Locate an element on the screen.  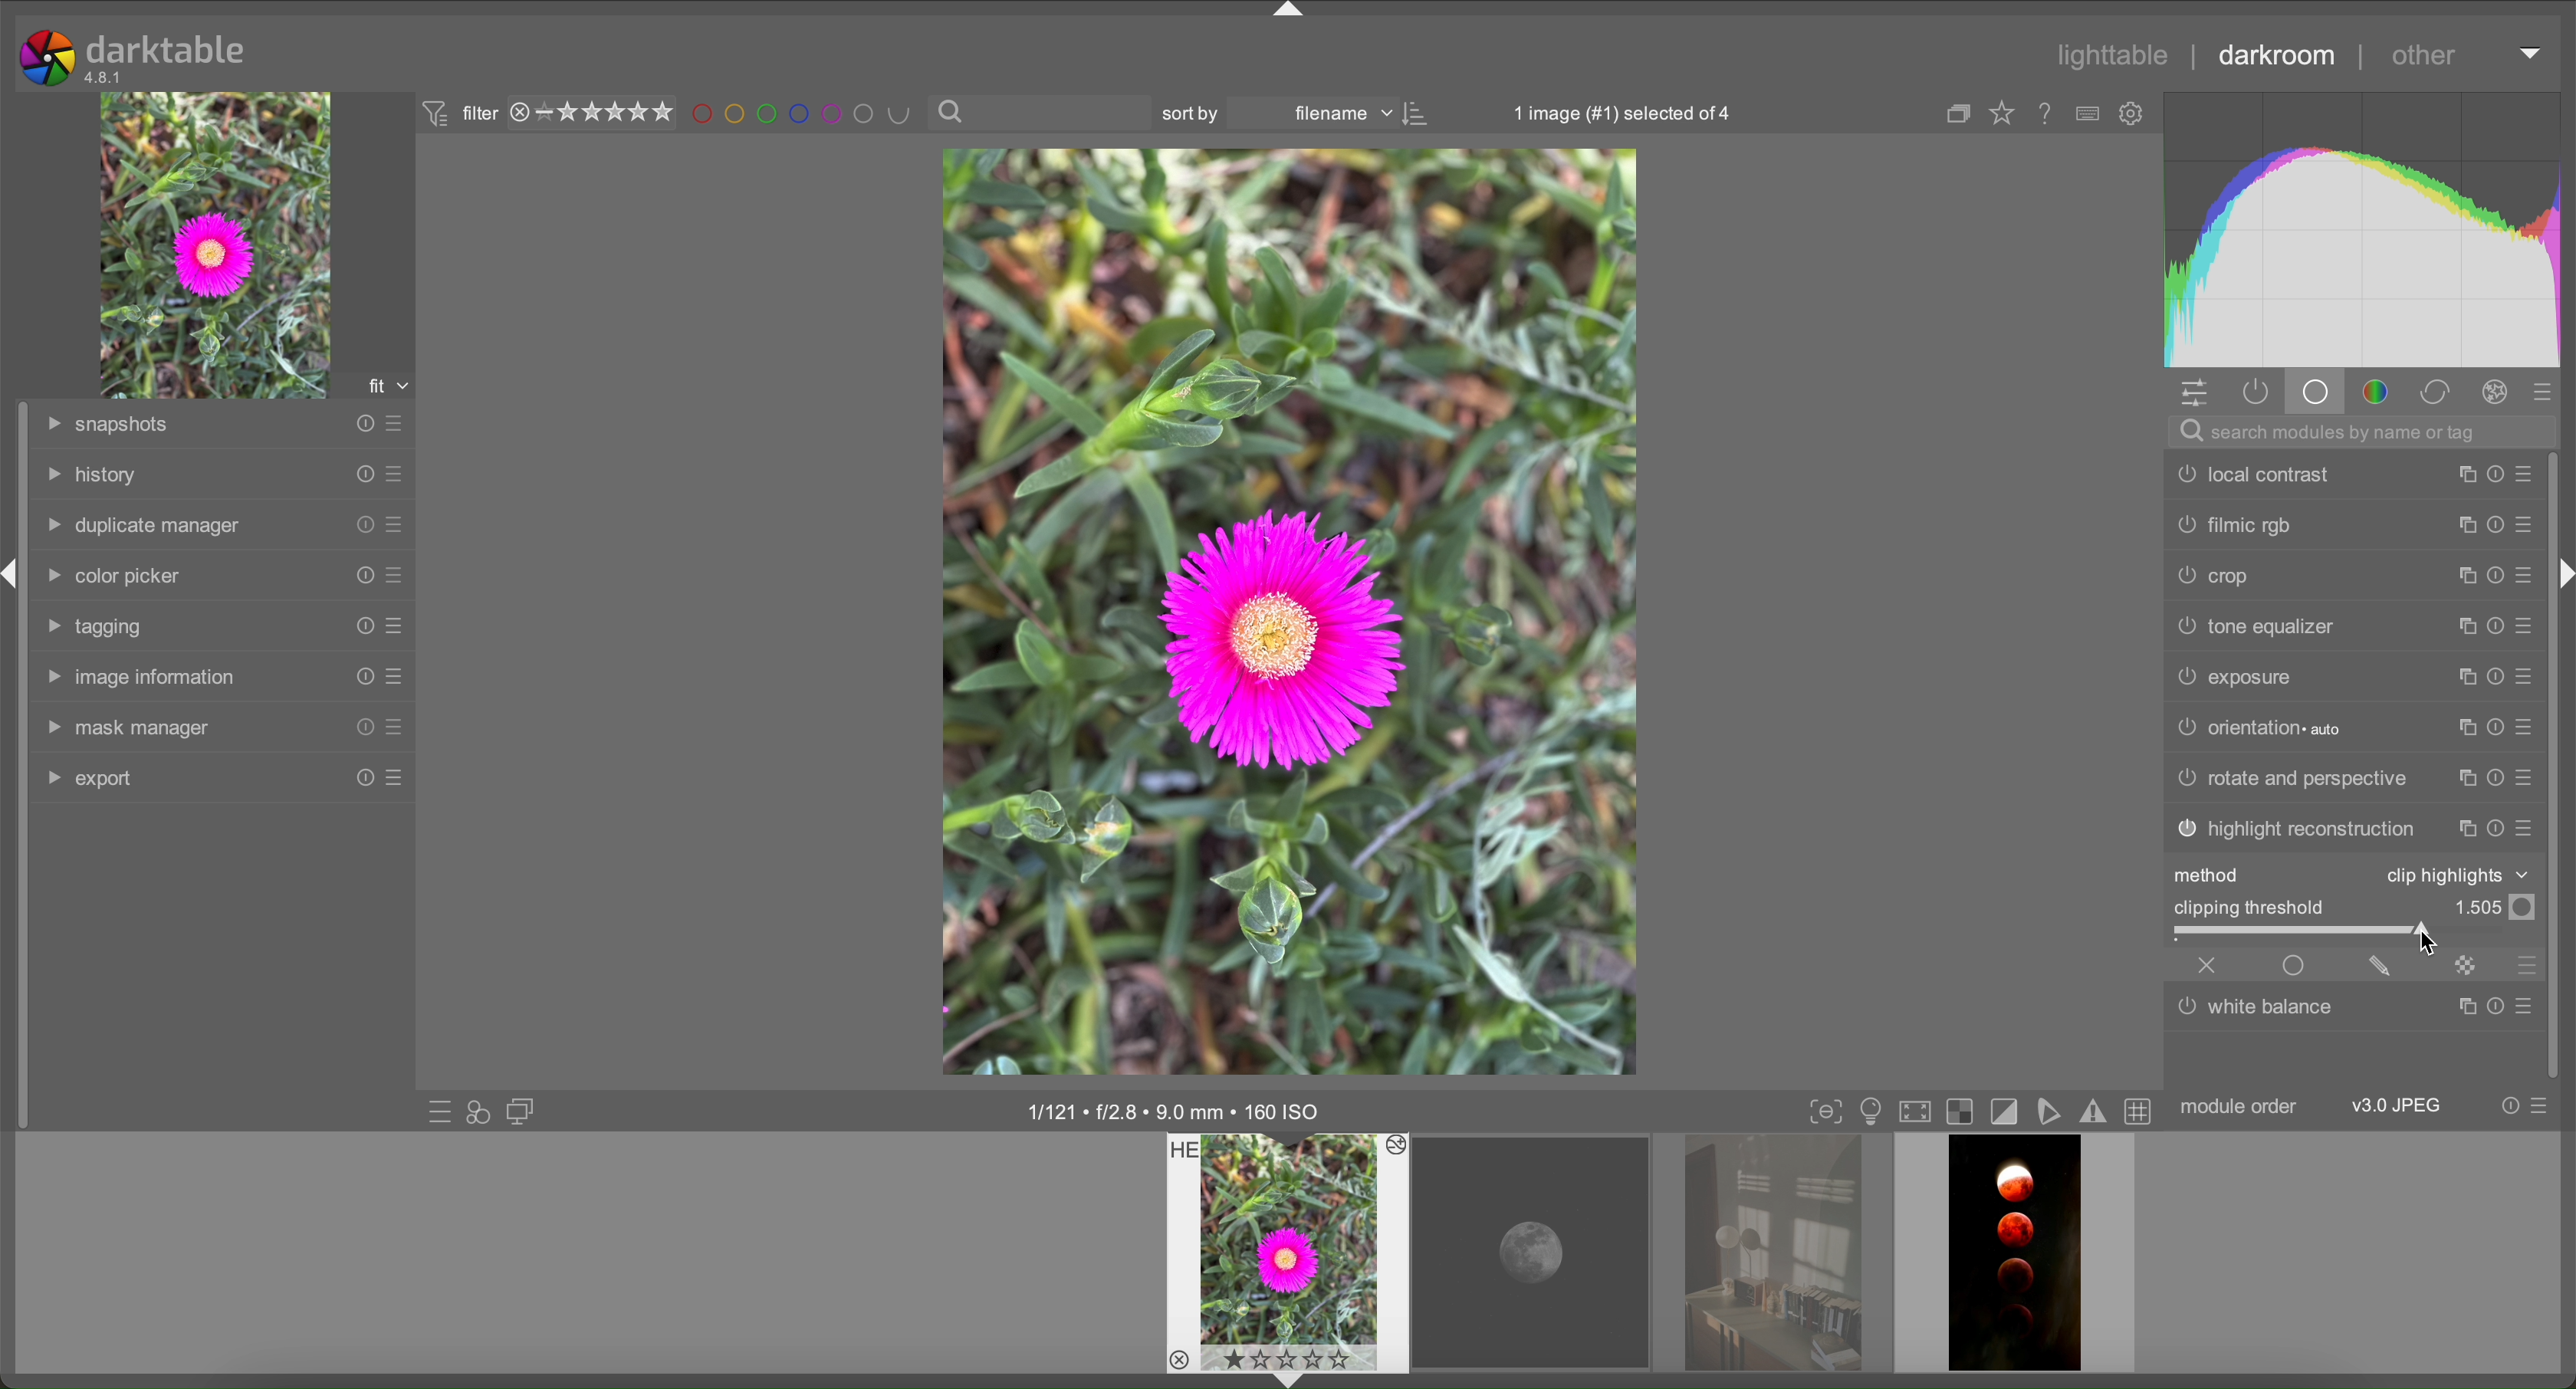
reset presets is located at coordinates (2491, 627).